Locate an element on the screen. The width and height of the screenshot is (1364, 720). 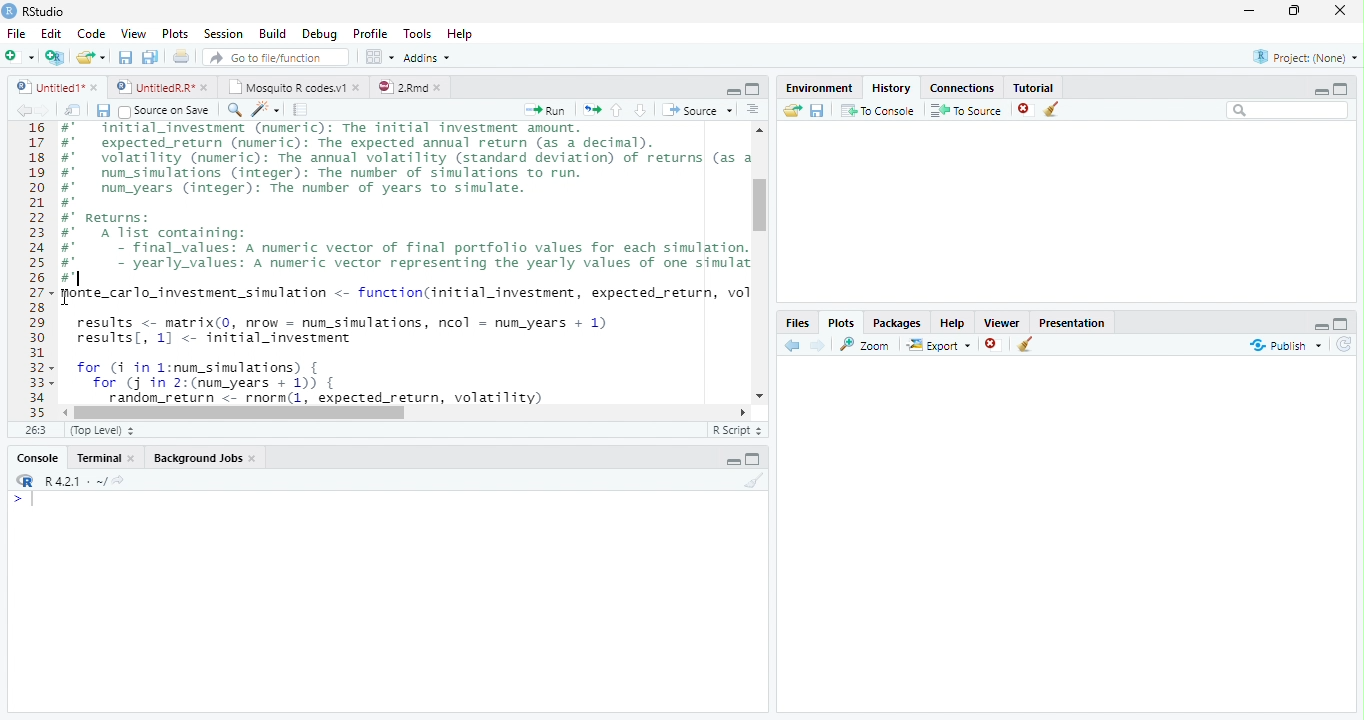
Line Numbers is located at coordinates (35, 270).